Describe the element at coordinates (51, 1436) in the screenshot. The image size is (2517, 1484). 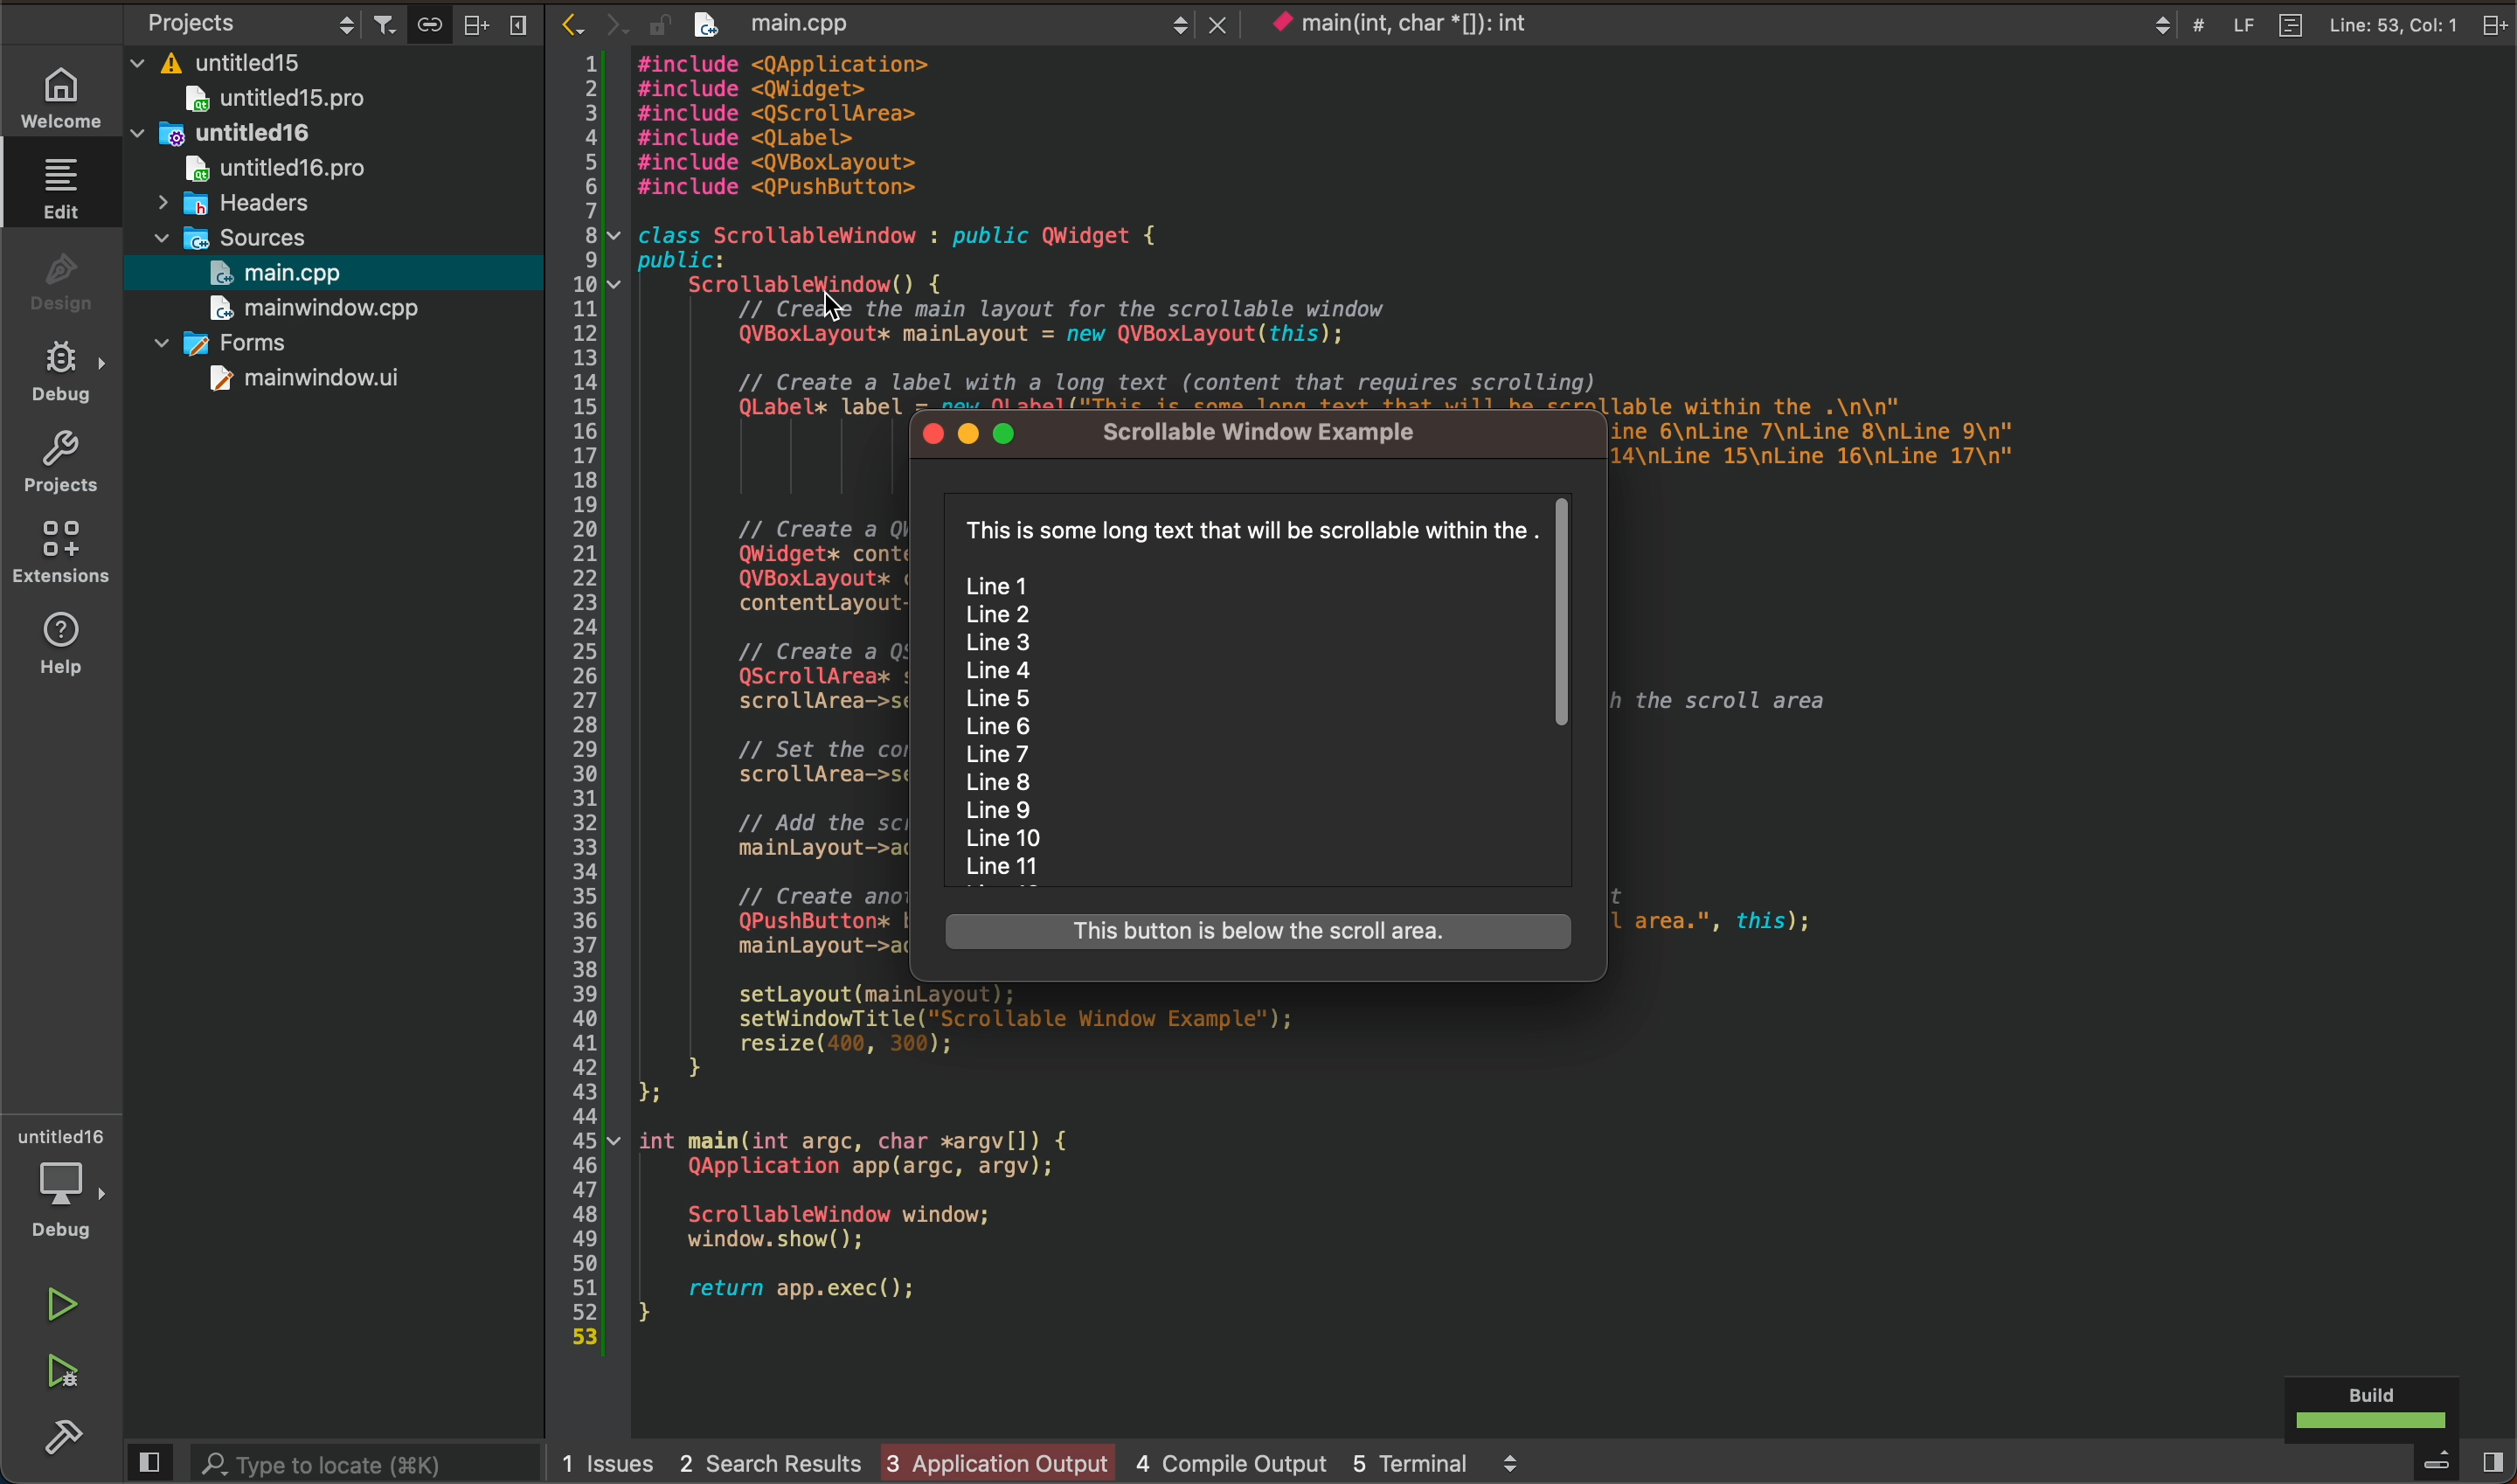
I see `build` at that location.